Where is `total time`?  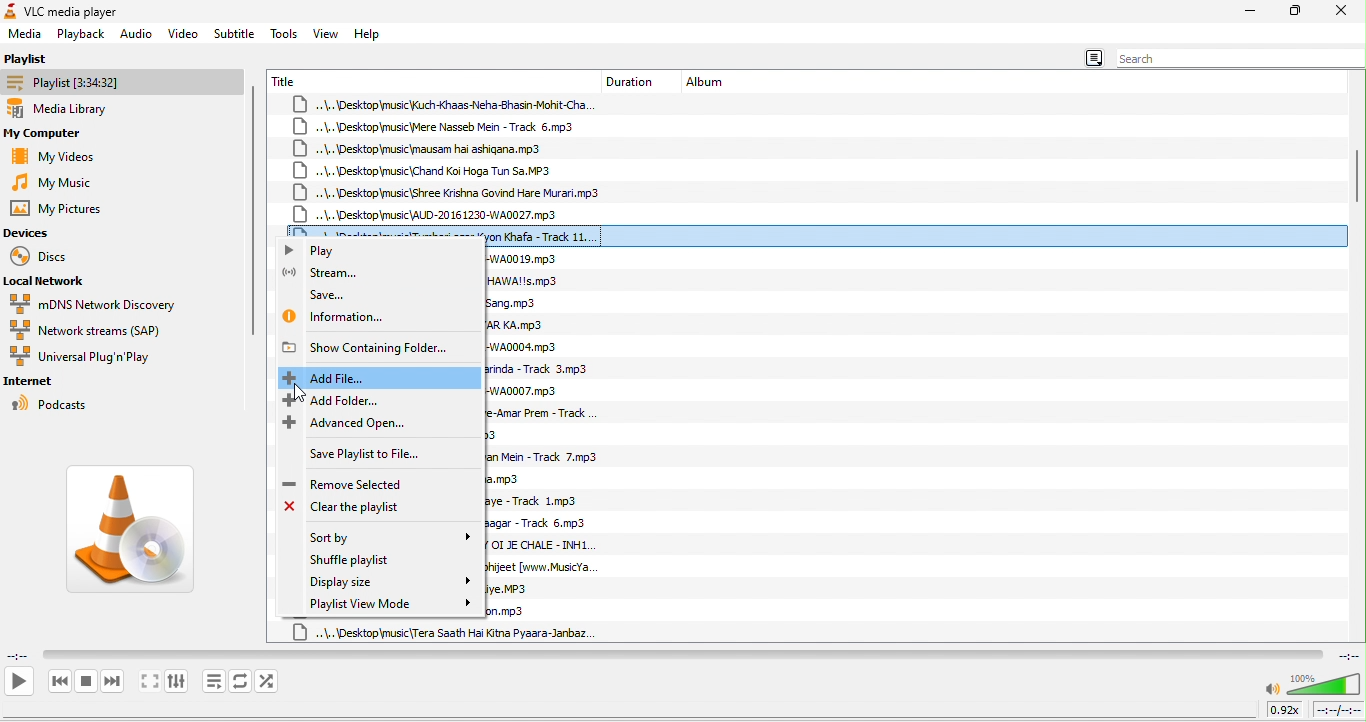 total time is located at coordinates (1346, 655).